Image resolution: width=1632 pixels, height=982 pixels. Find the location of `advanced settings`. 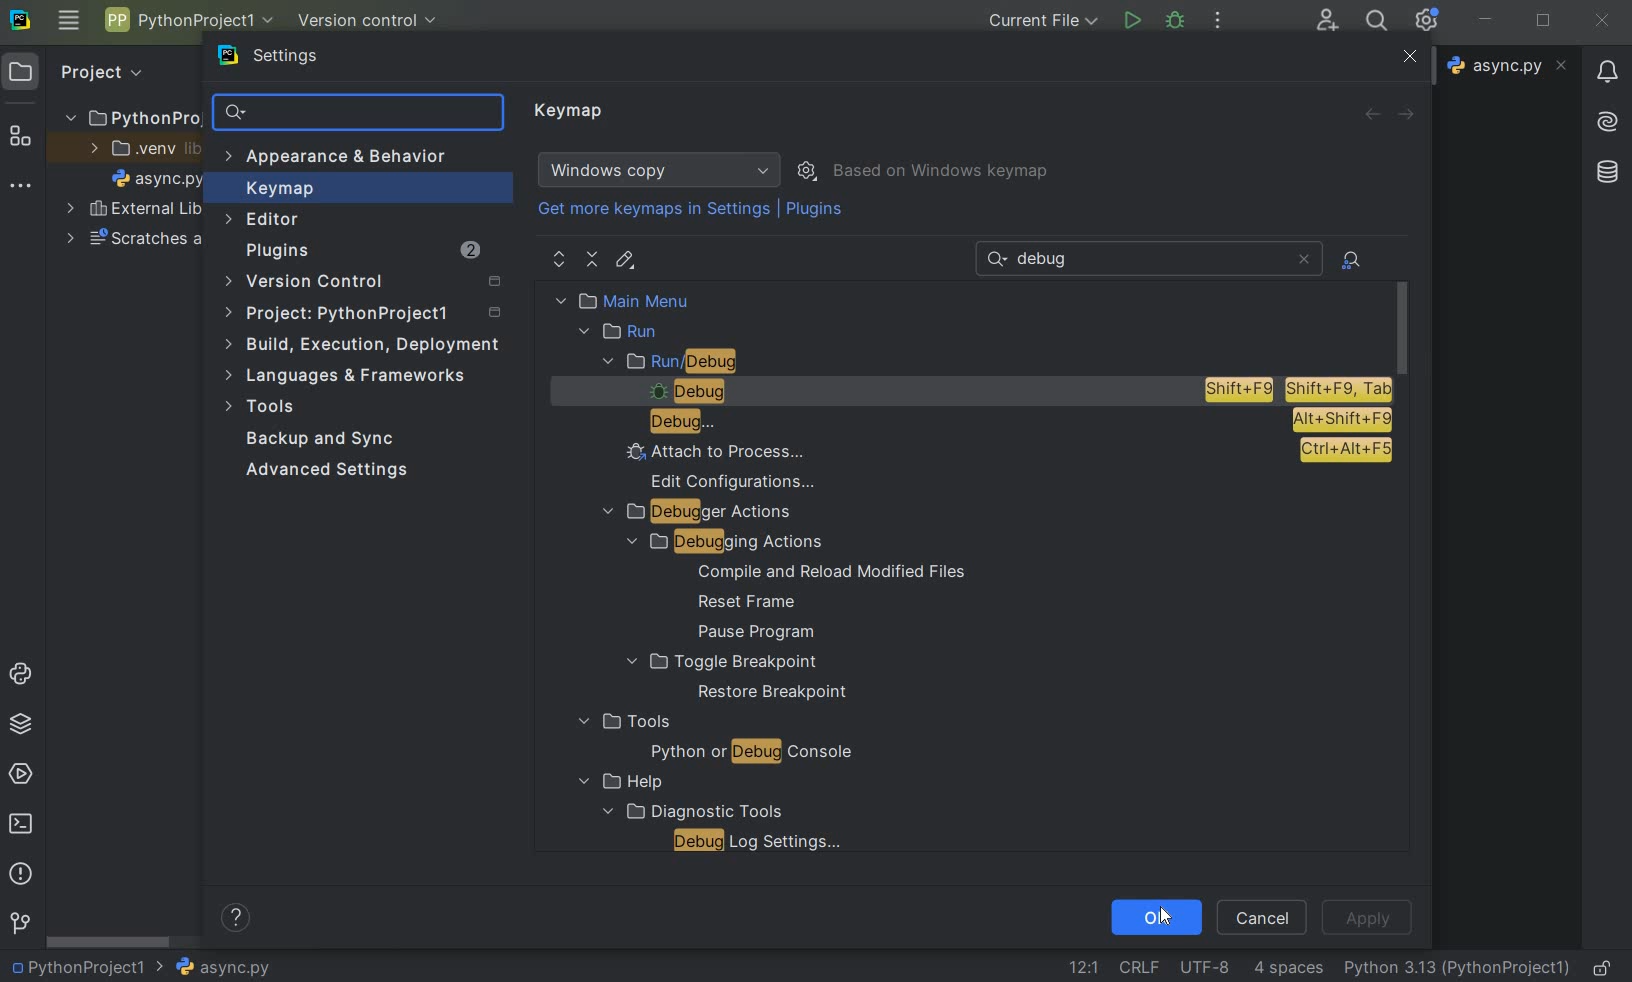

advanced settings is located at coordinates (323, 470).